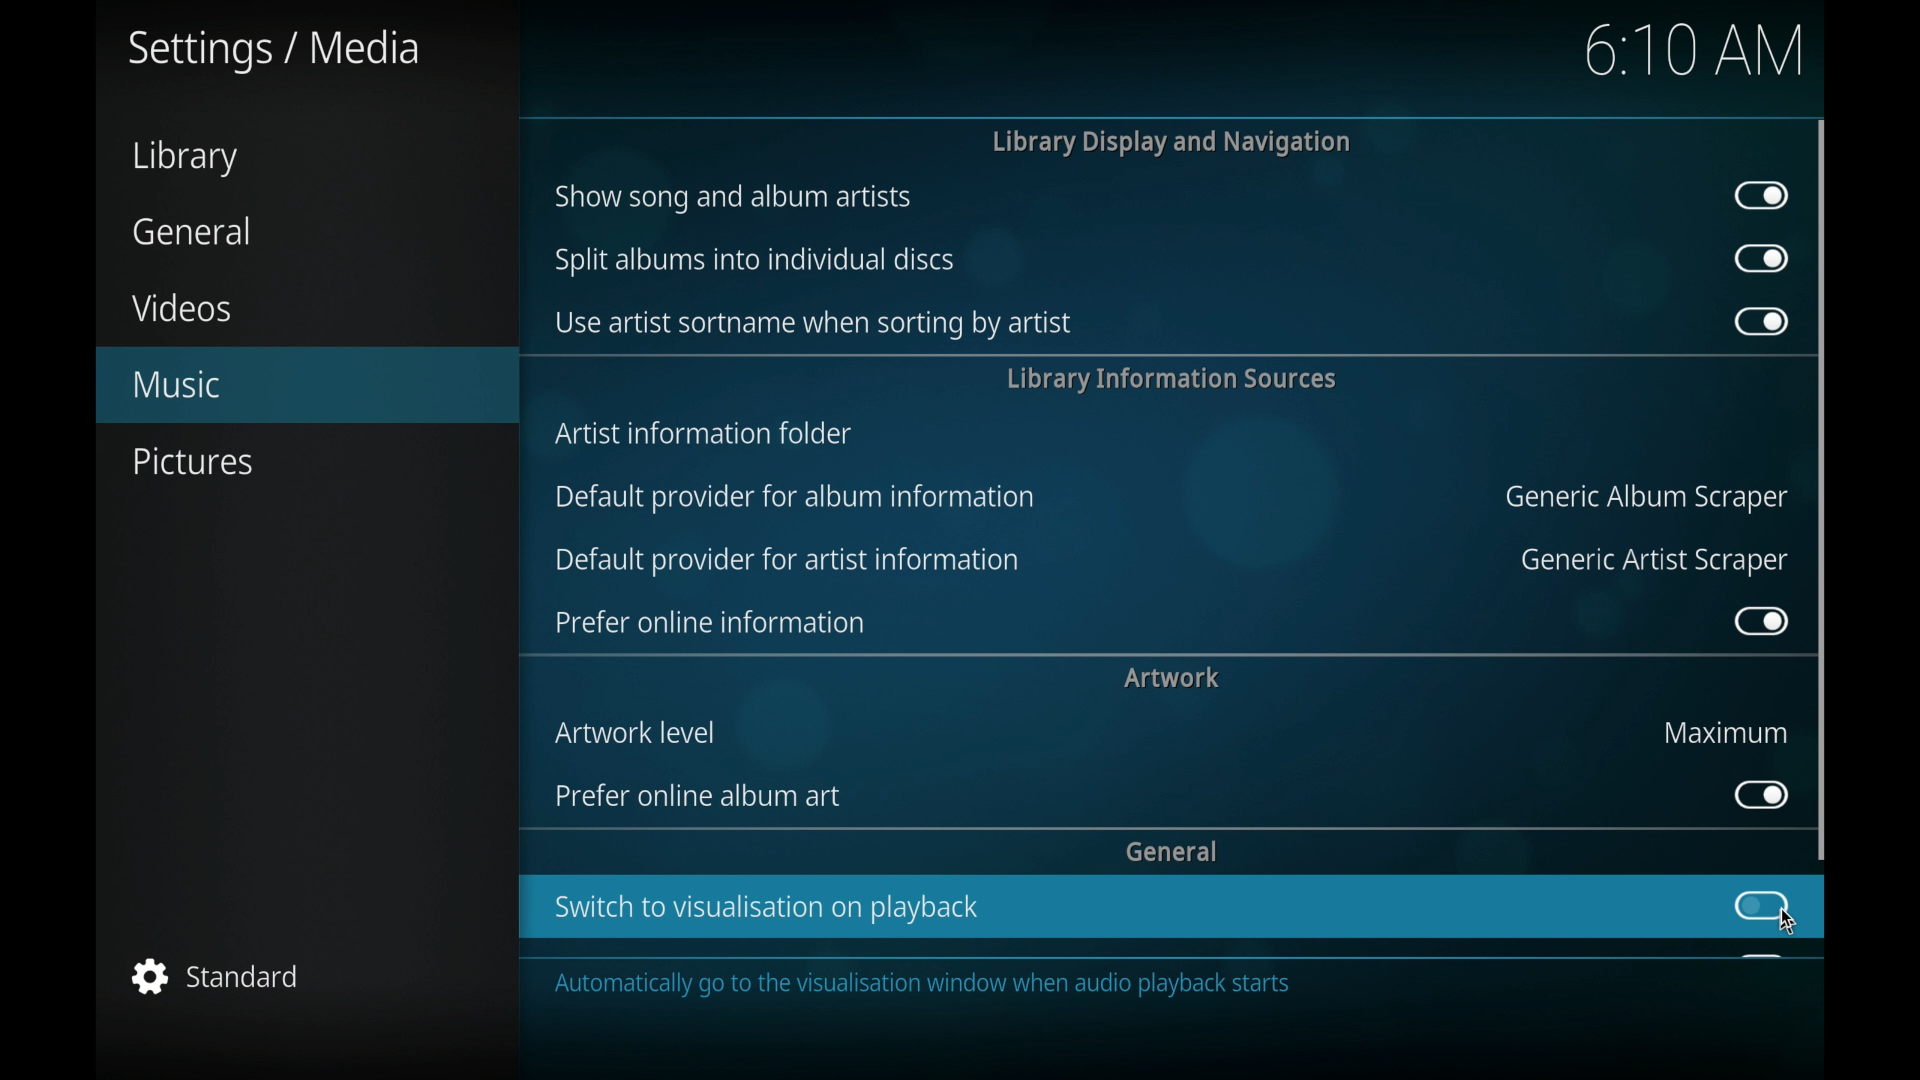  Describe the element at coordinates (180, 307) in the screenshot. I see `videos` at that location.